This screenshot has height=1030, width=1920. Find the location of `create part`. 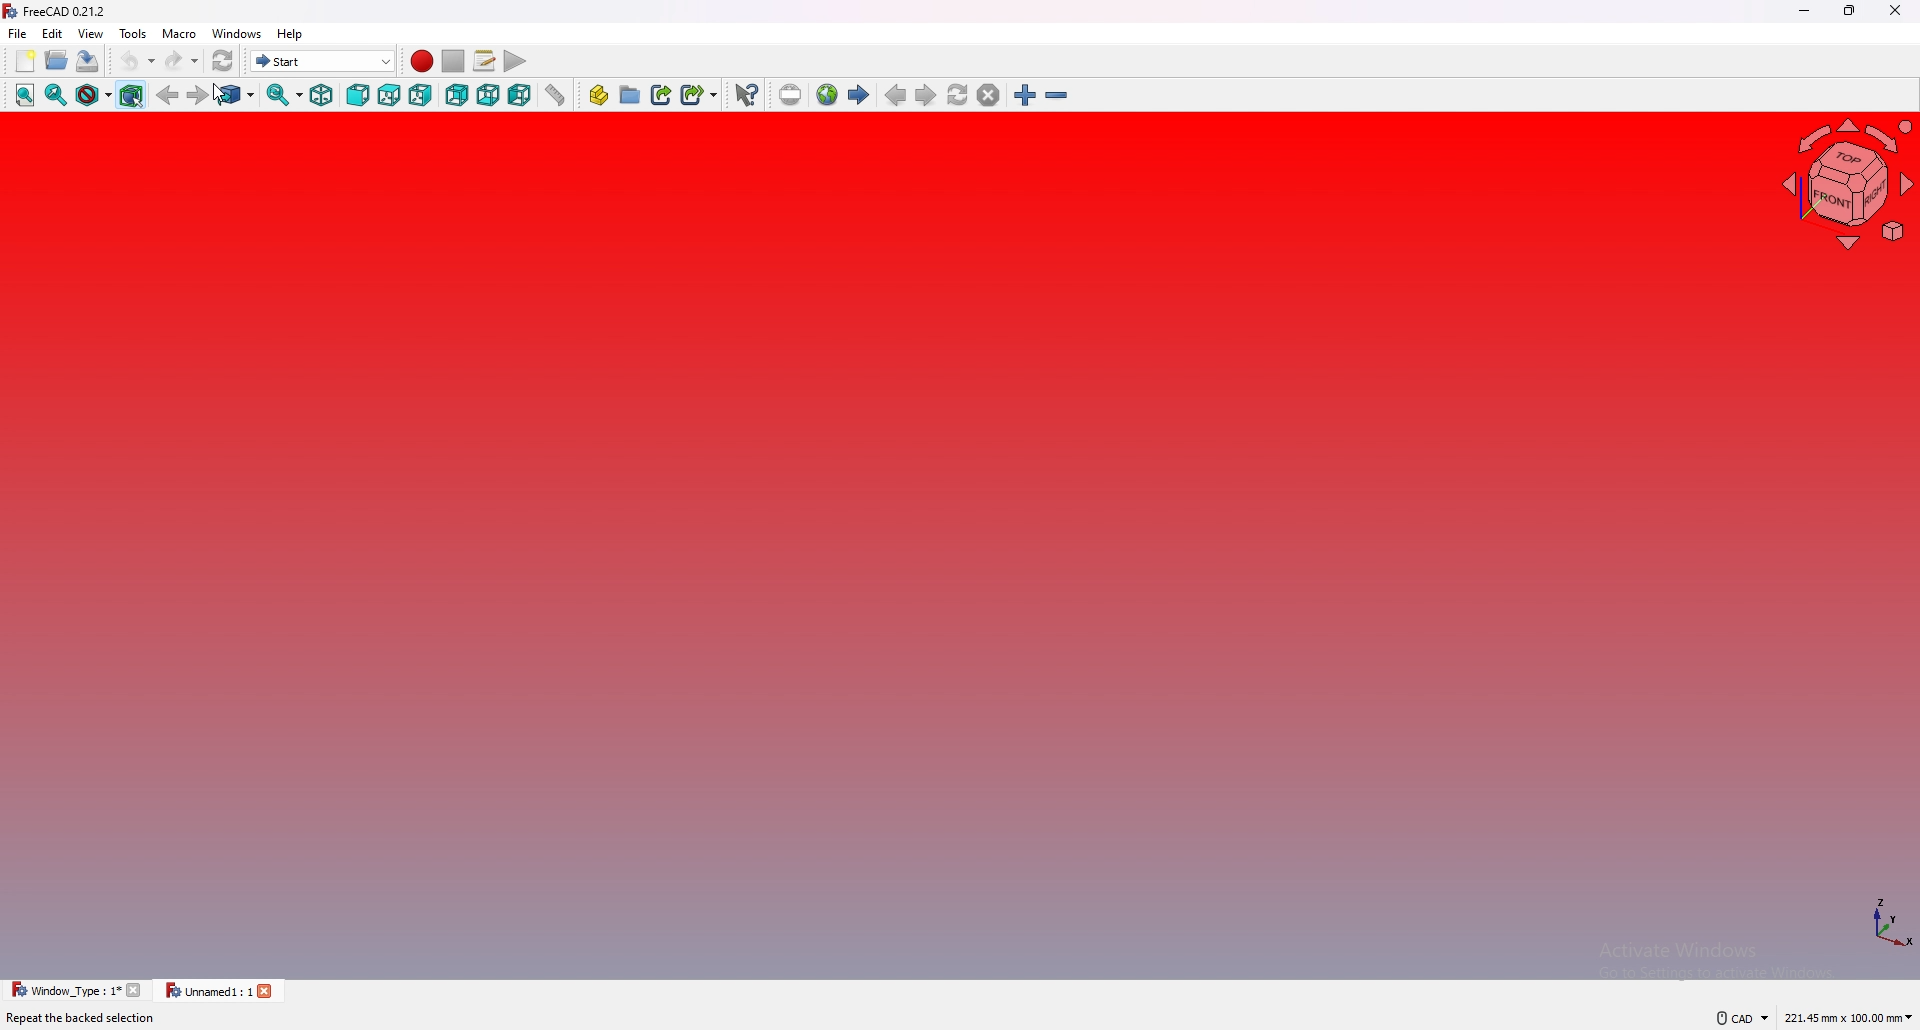

create part is located at coordinates (599, 95).